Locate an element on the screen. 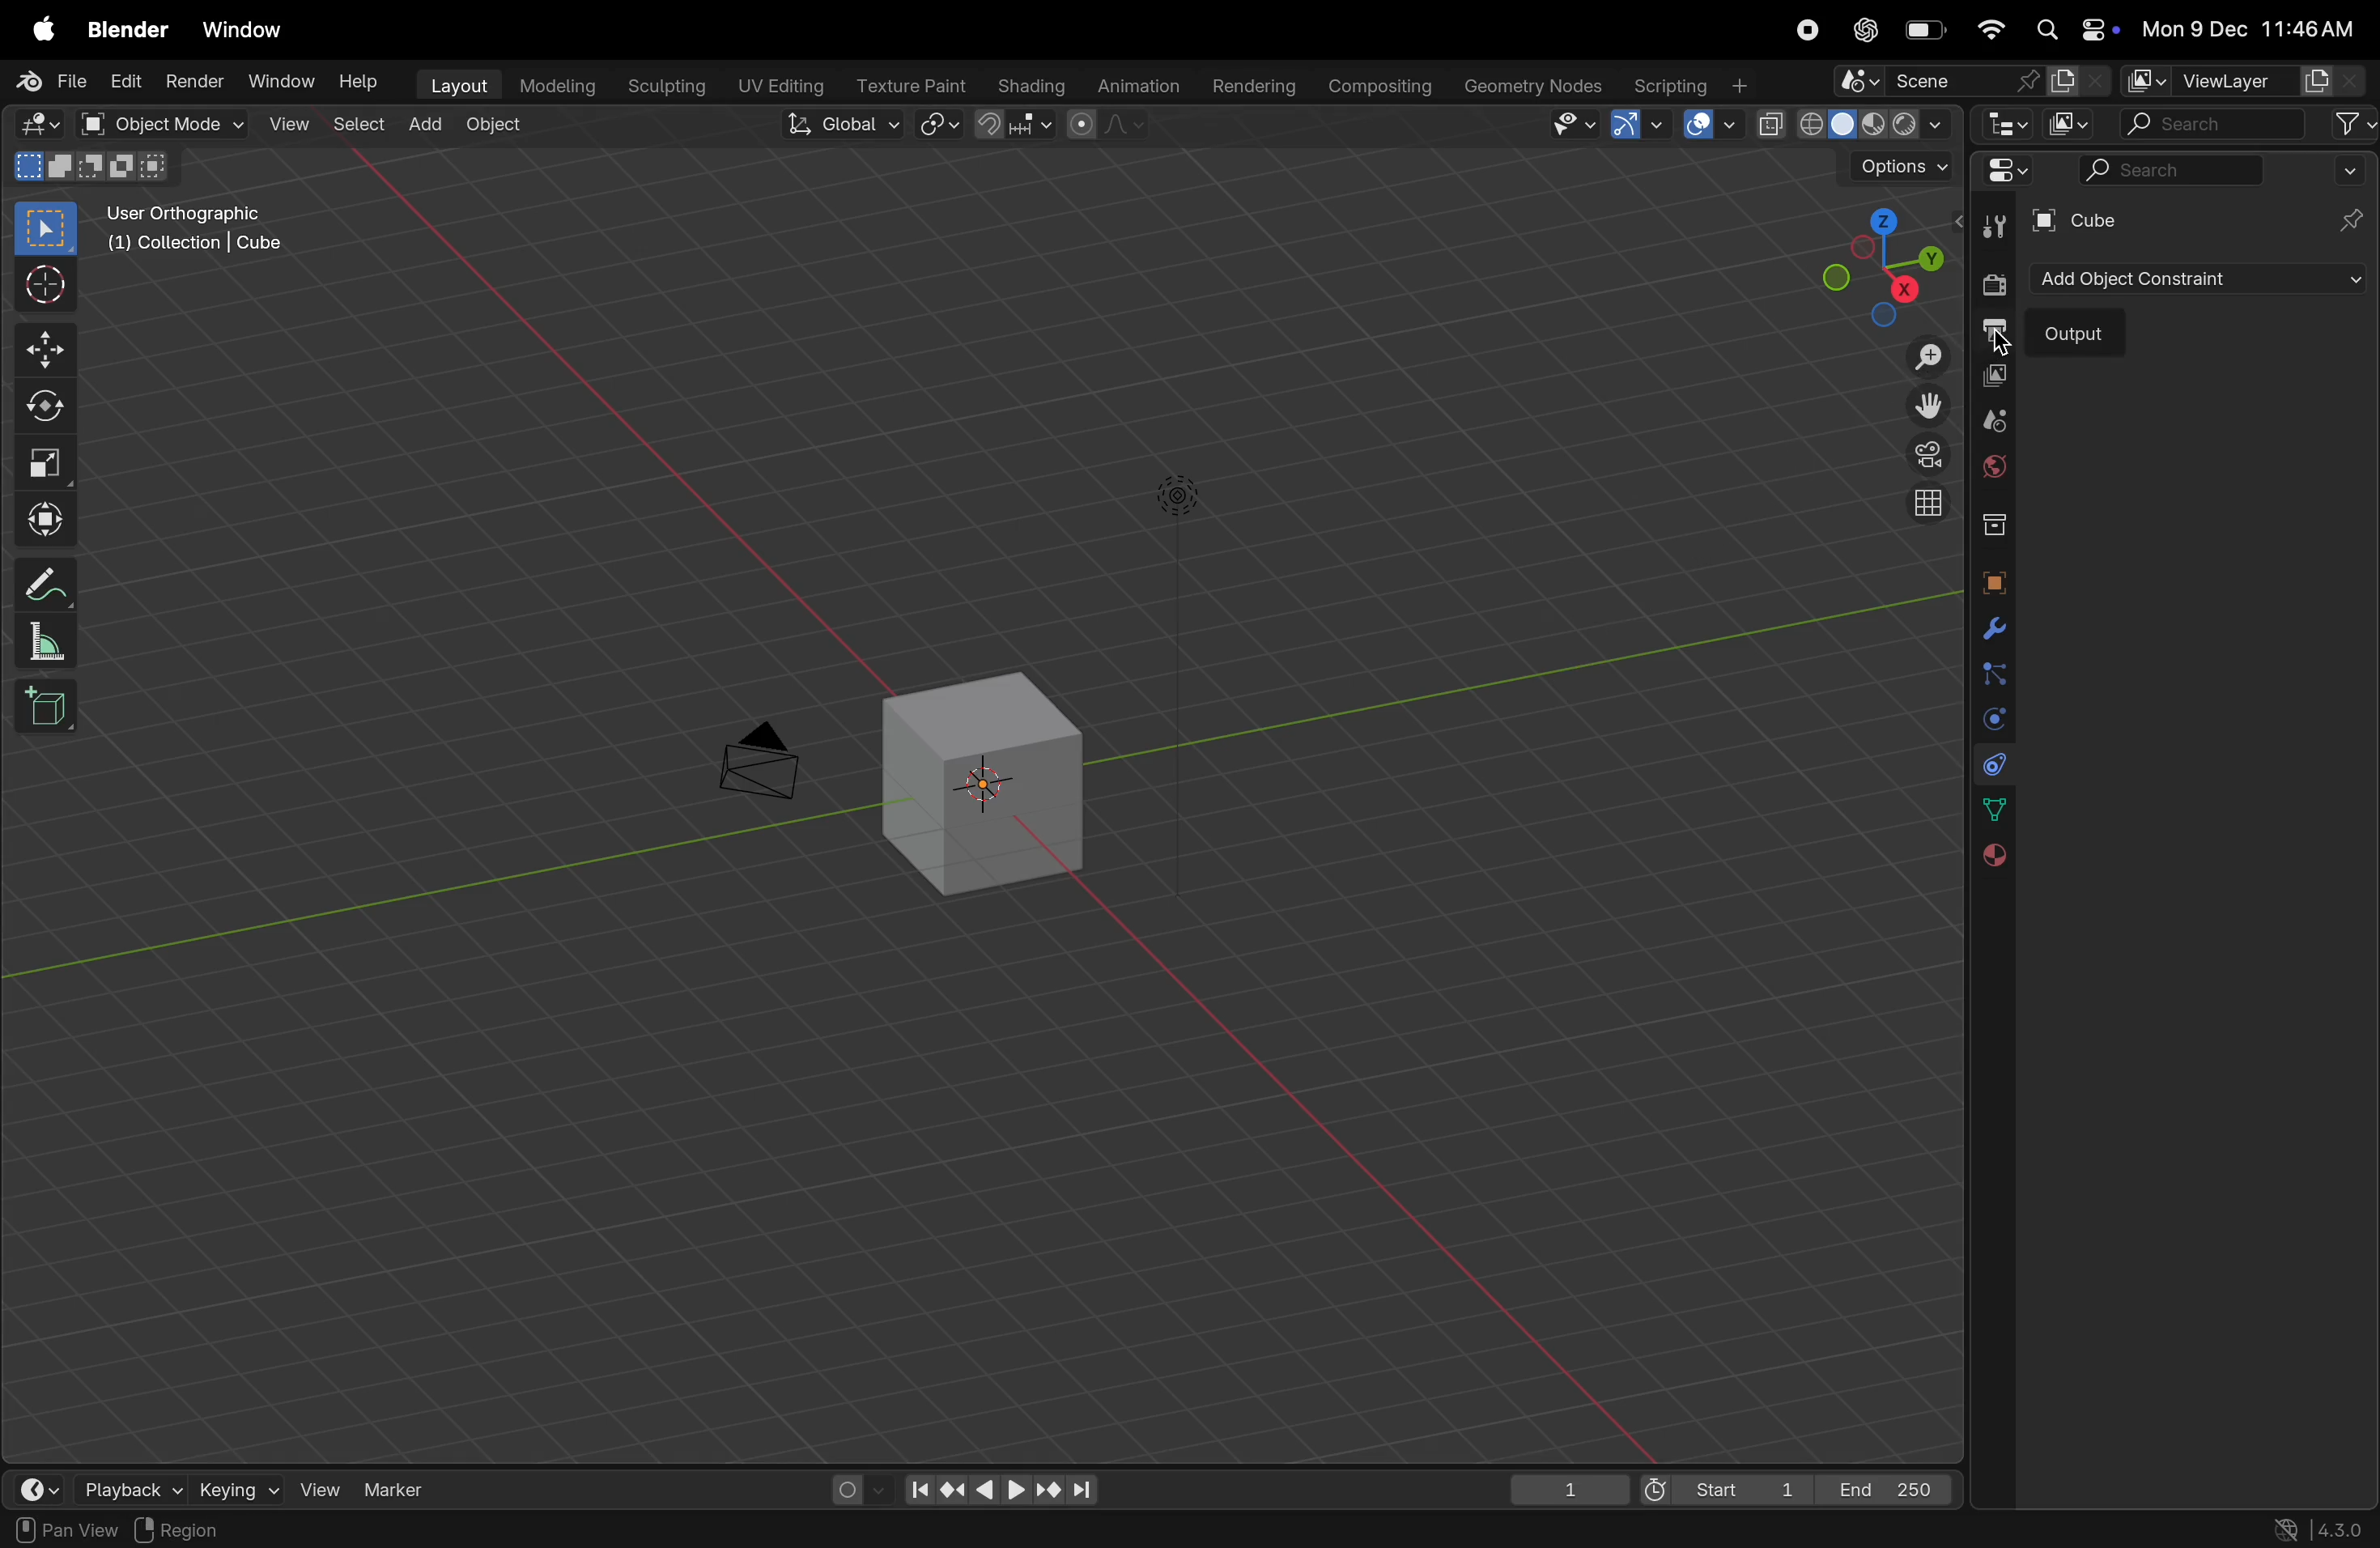  zoom in out is located at coordinates (1919, 358).